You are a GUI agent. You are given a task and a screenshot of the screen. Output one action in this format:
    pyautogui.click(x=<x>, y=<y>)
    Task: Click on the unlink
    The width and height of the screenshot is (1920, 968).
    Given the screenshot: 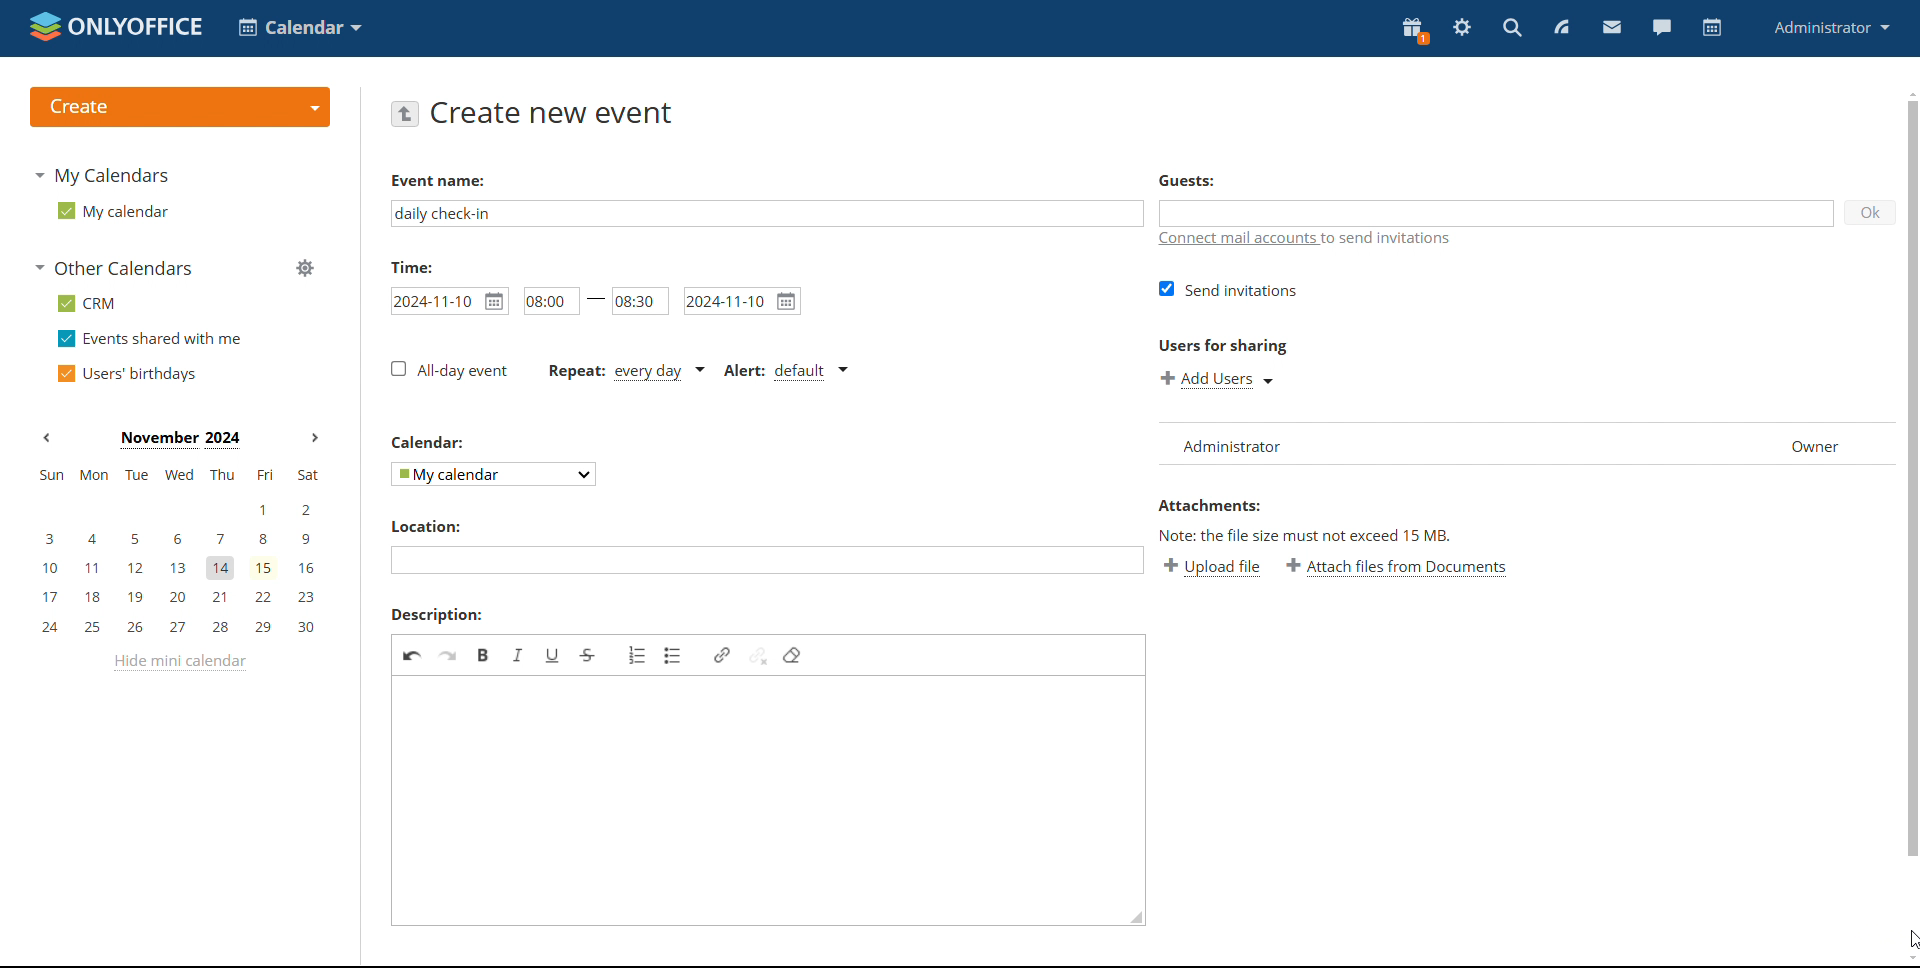 What is the action you would take?
    pyautogui.click(x=758, y=655)
    